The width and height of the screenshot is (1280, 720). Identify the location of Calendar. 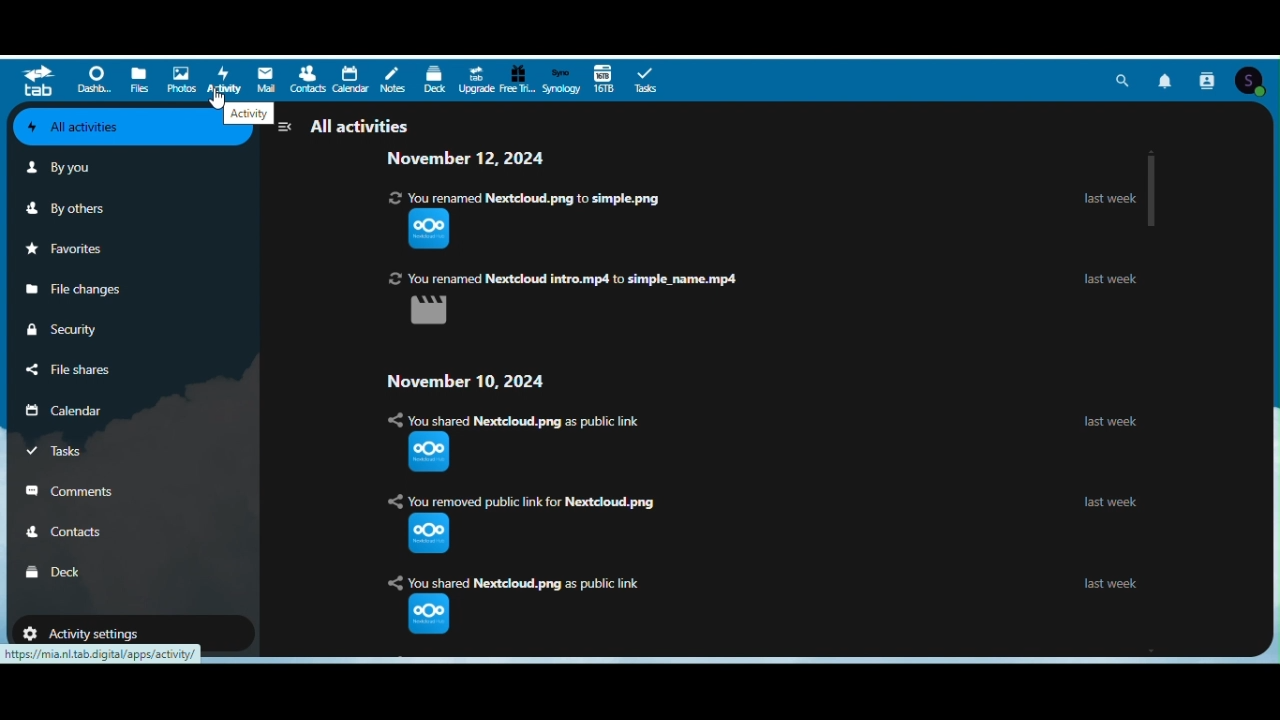
(79, 412).